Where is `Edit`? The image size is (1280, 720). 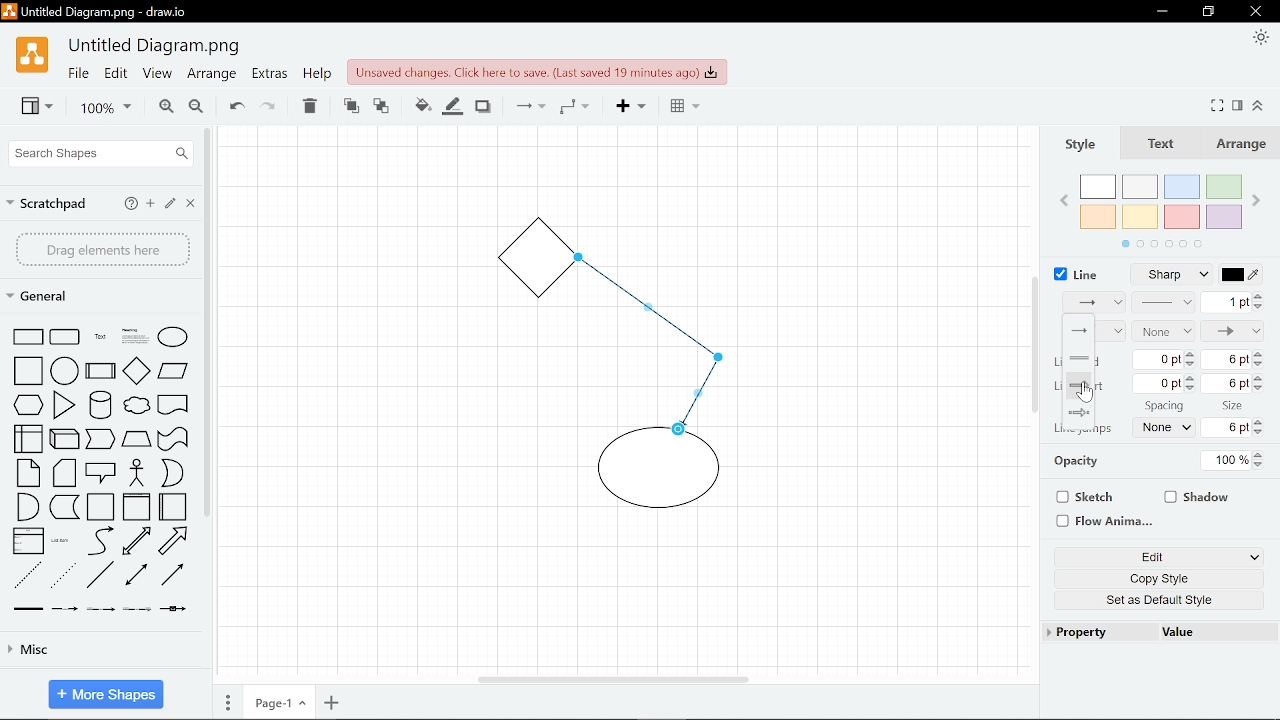 Edit is located at coordinates (172, 205).